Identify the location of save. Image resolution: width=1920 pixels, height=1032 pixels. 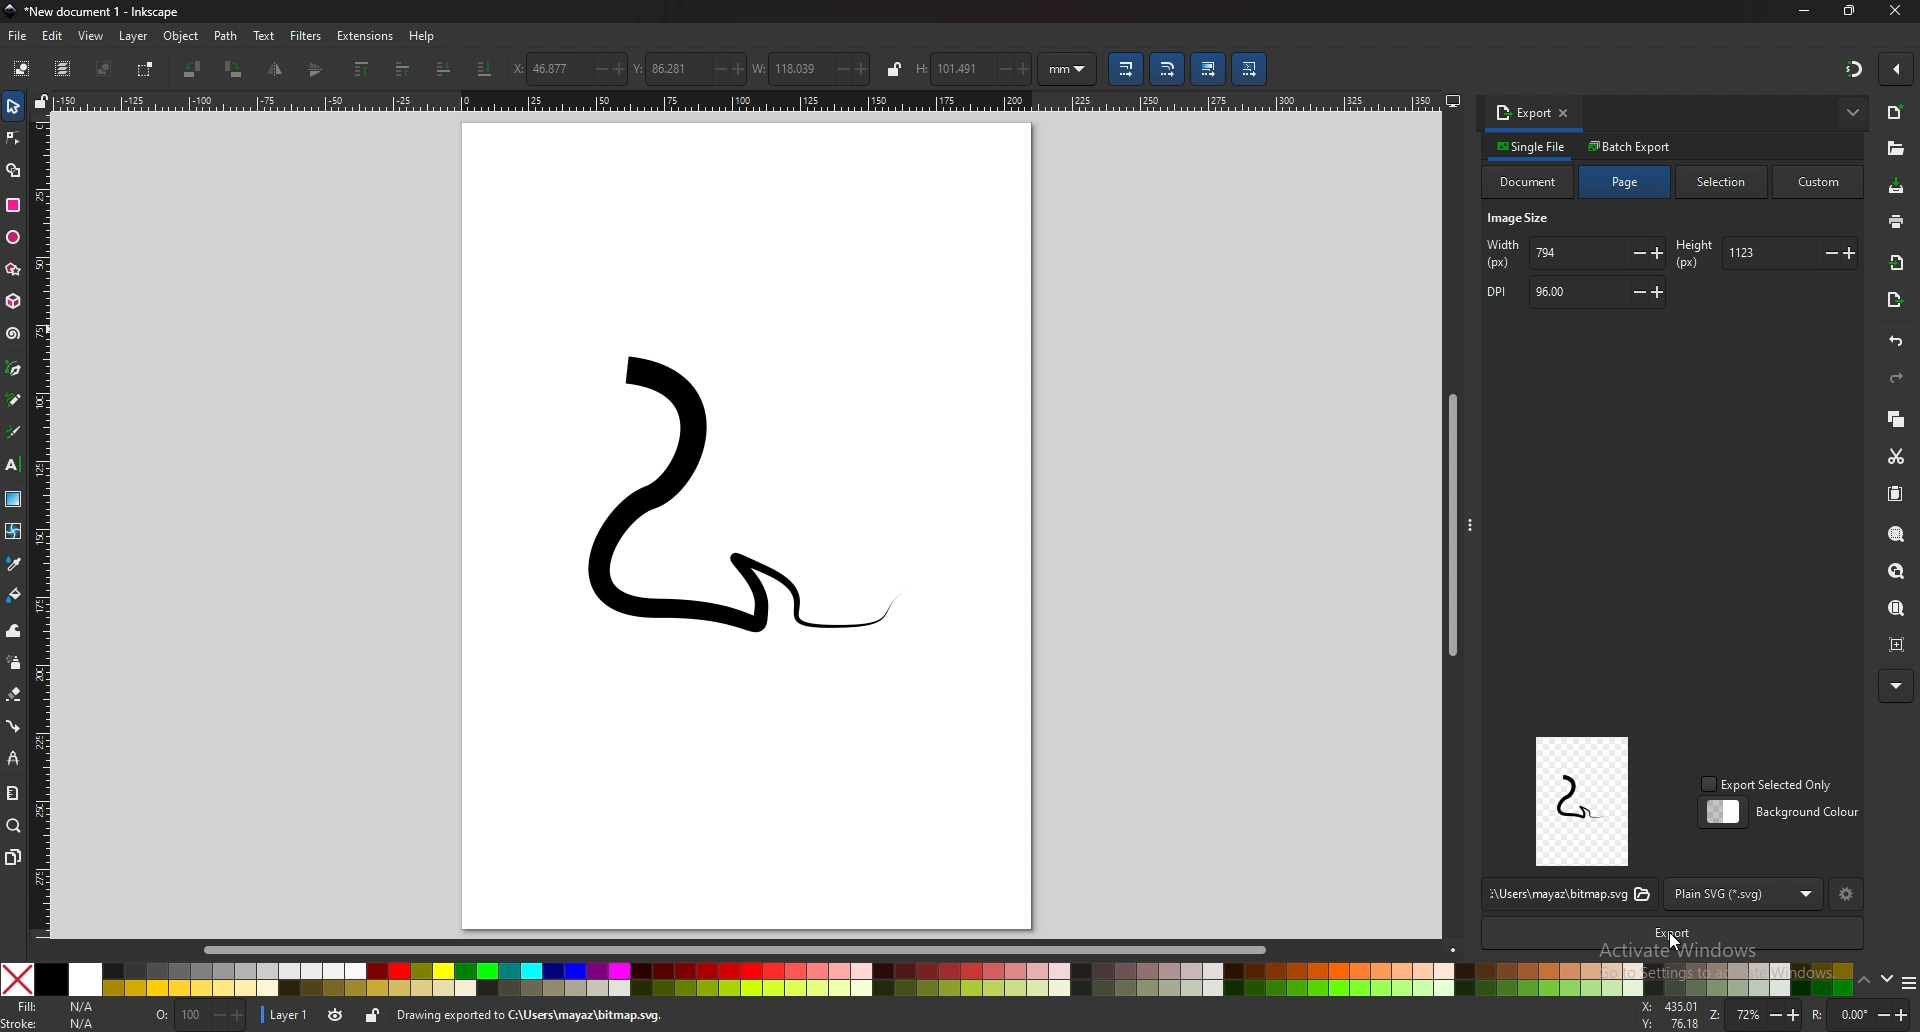
(1897, 187).